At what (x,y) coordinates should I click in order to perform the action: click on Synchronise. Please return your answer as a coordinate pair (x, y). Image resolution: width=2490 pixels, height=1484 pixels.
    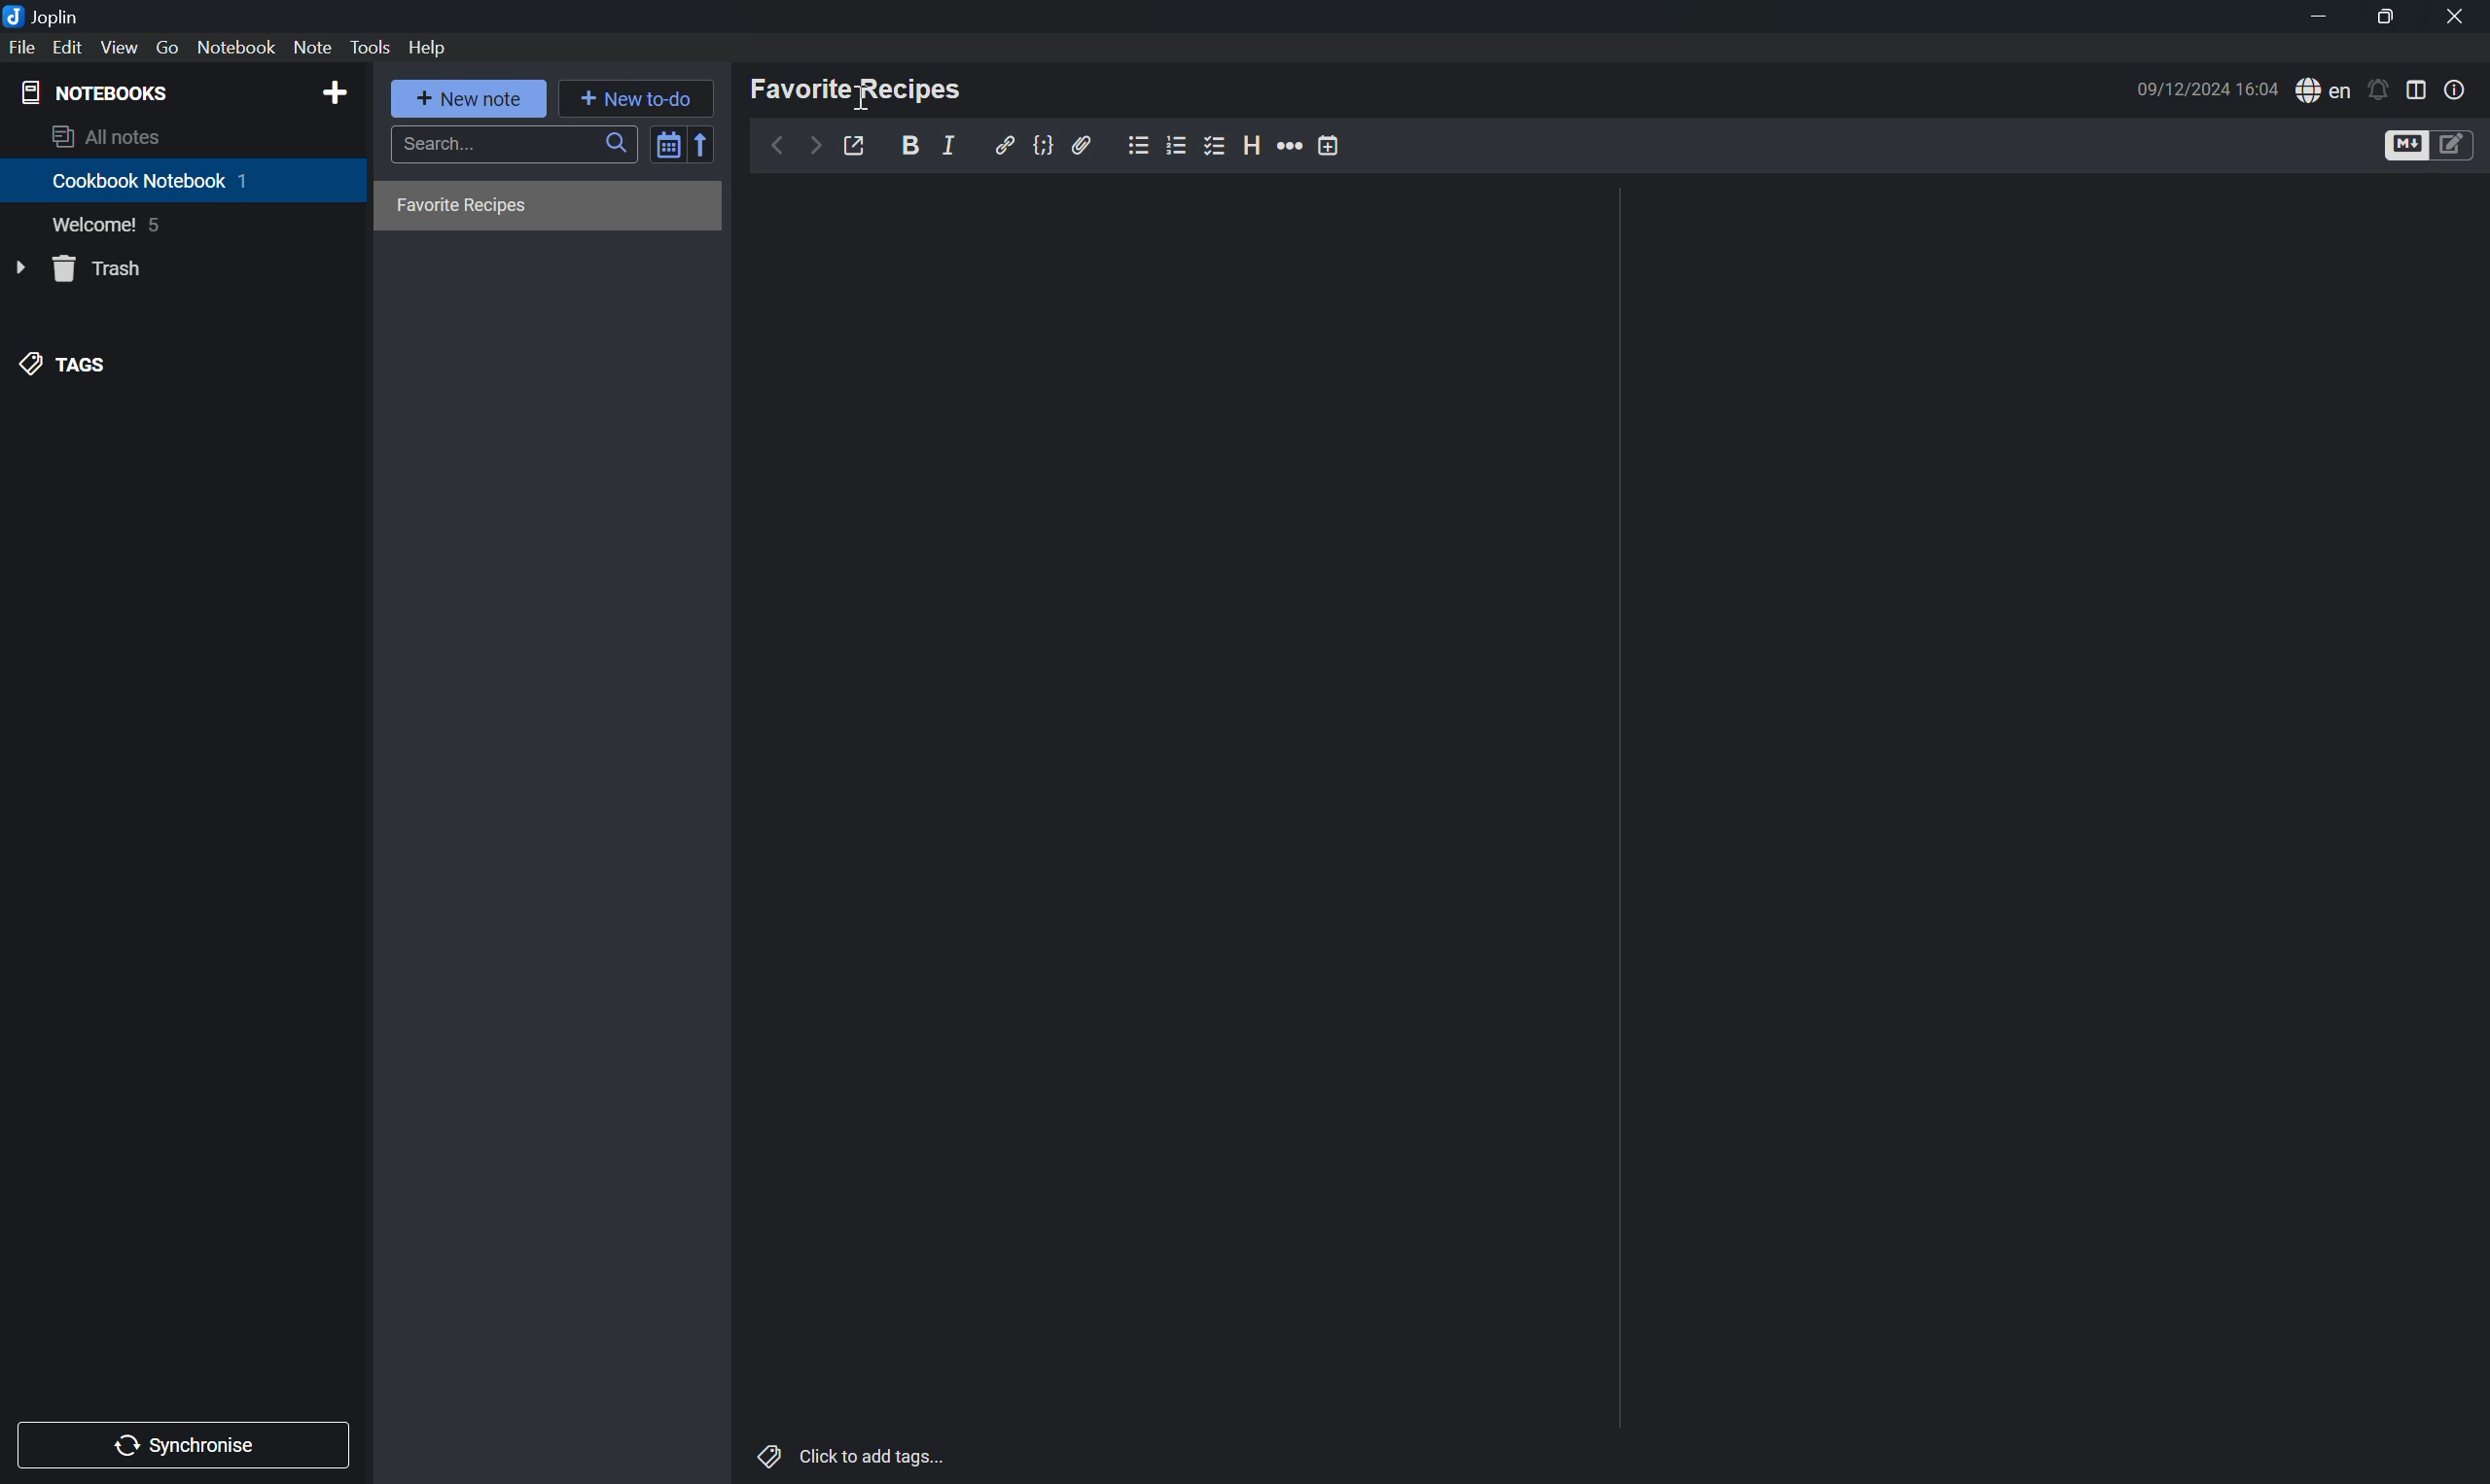
    Looking at the image, I should click on (187, 1444).